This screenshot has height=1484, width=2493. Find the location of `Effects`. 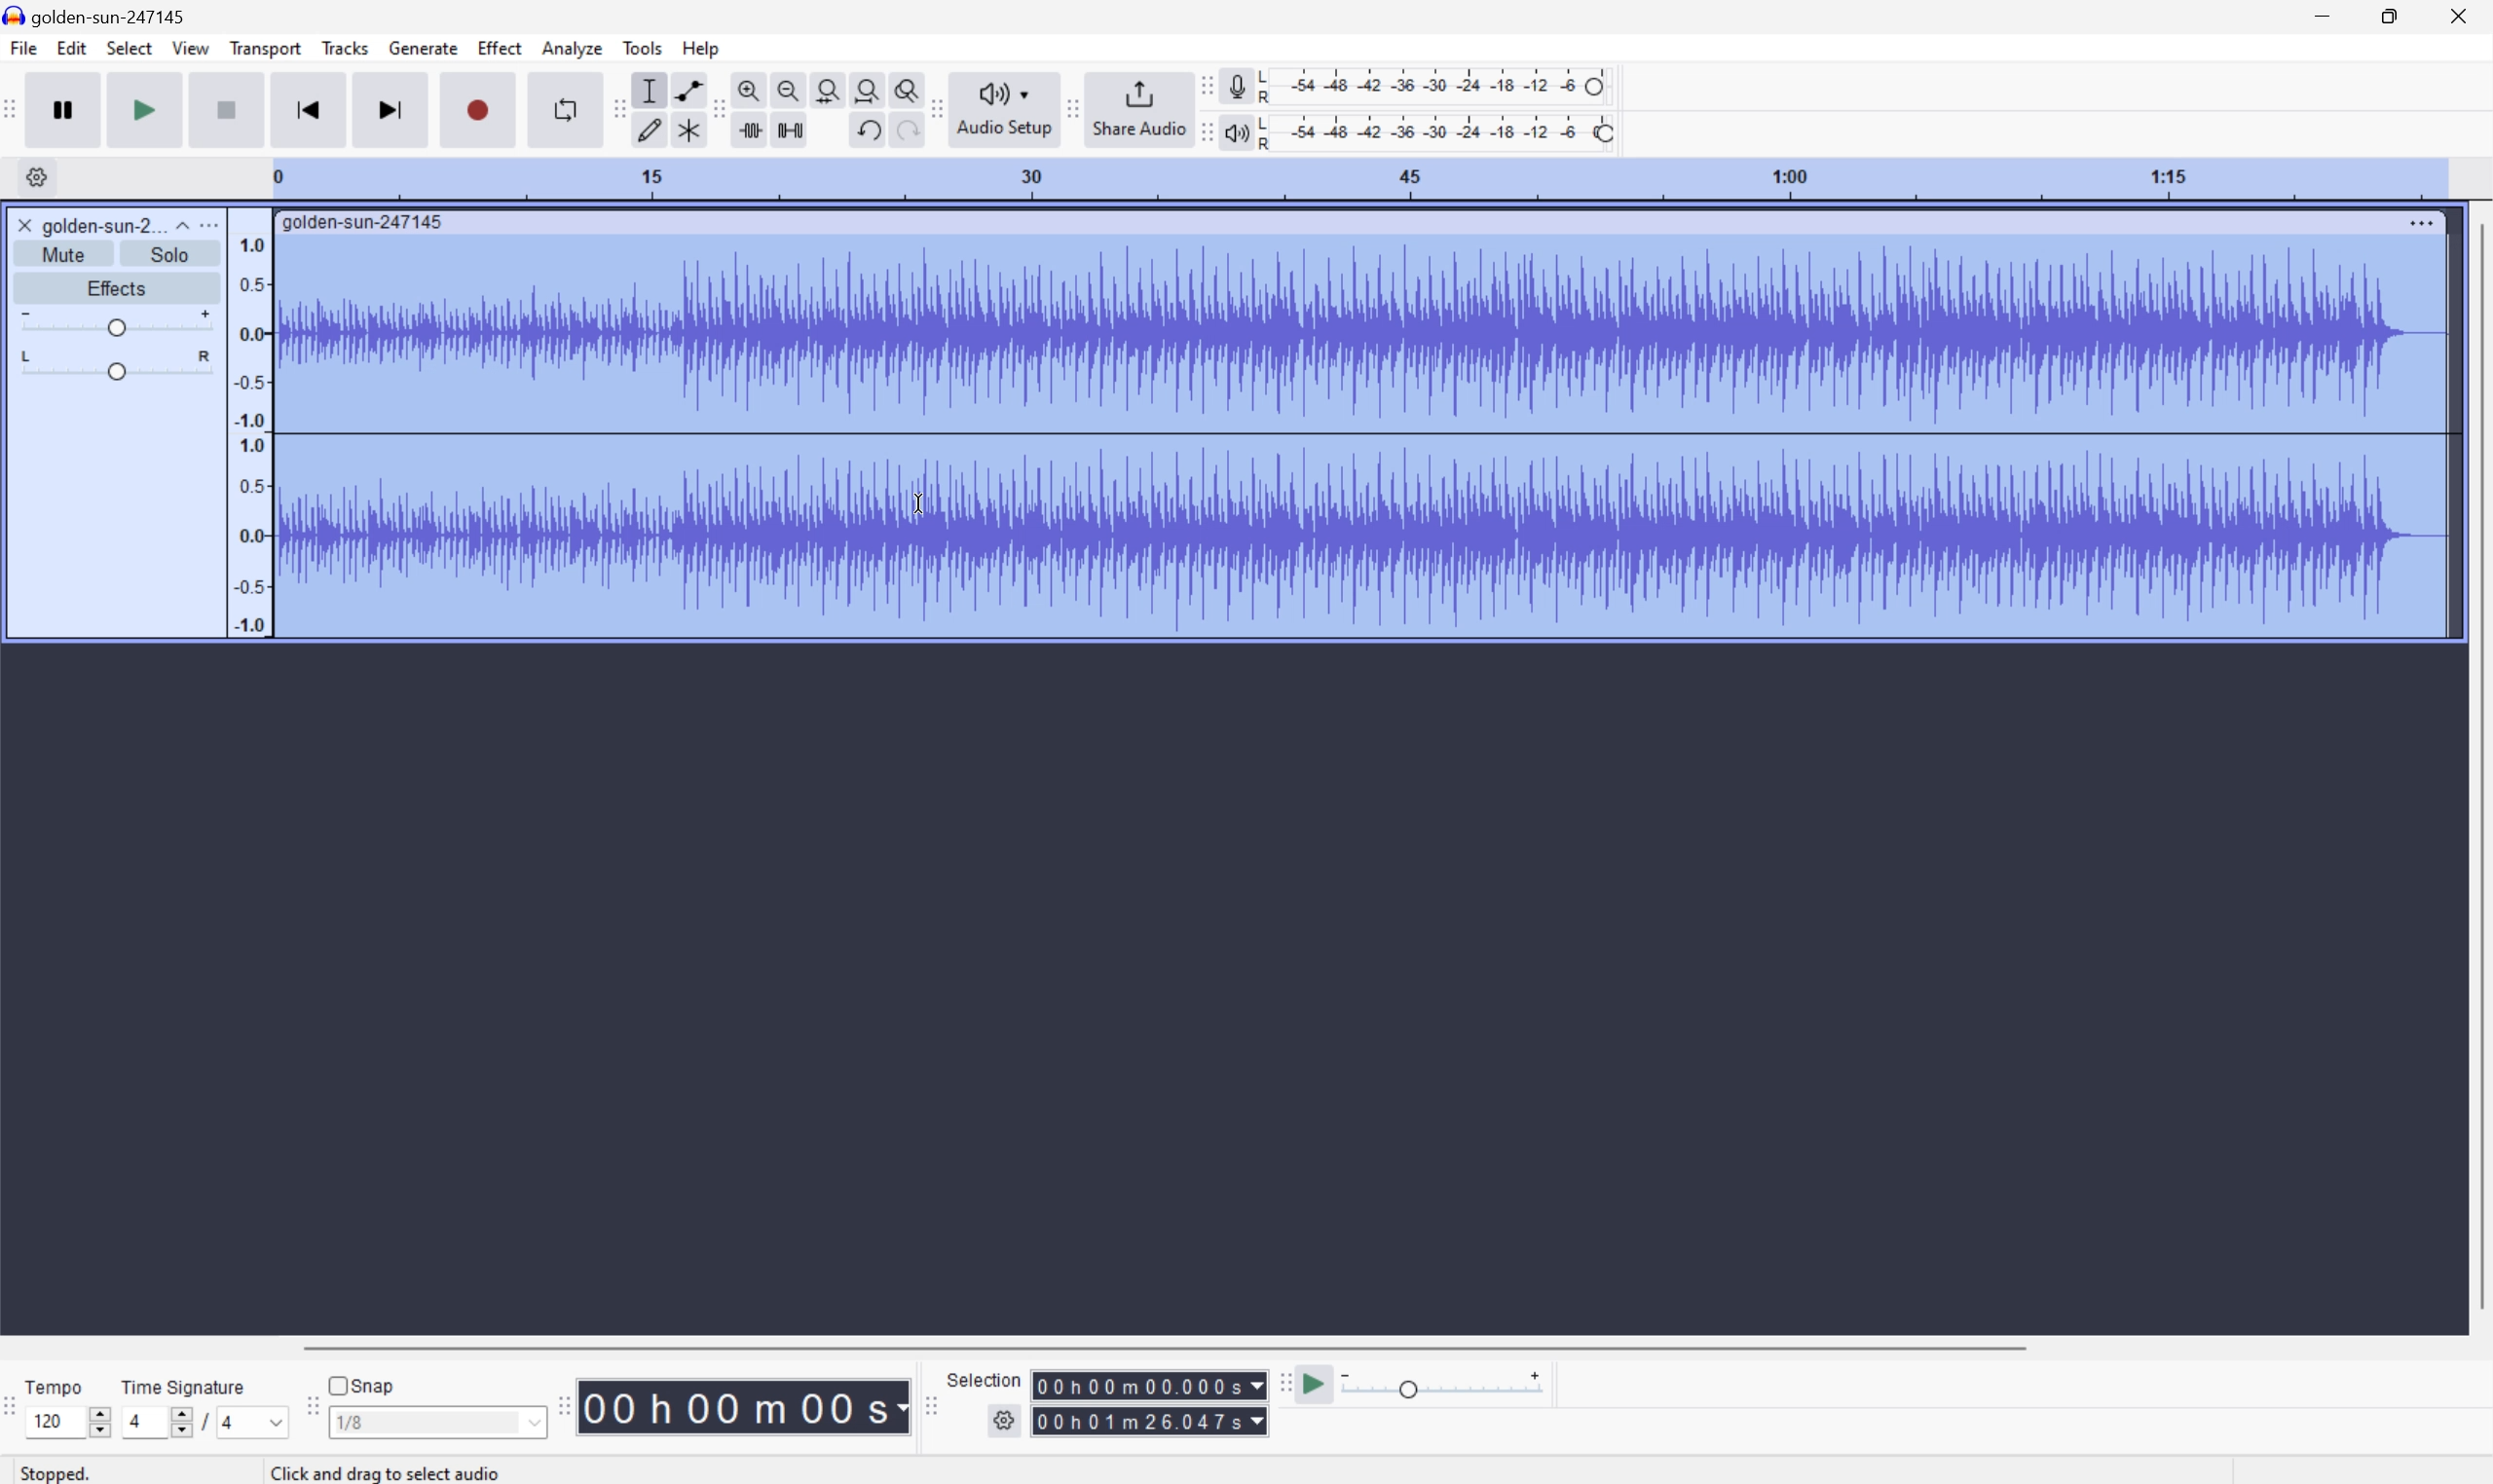

Effects is located at coordinates (114, 285).